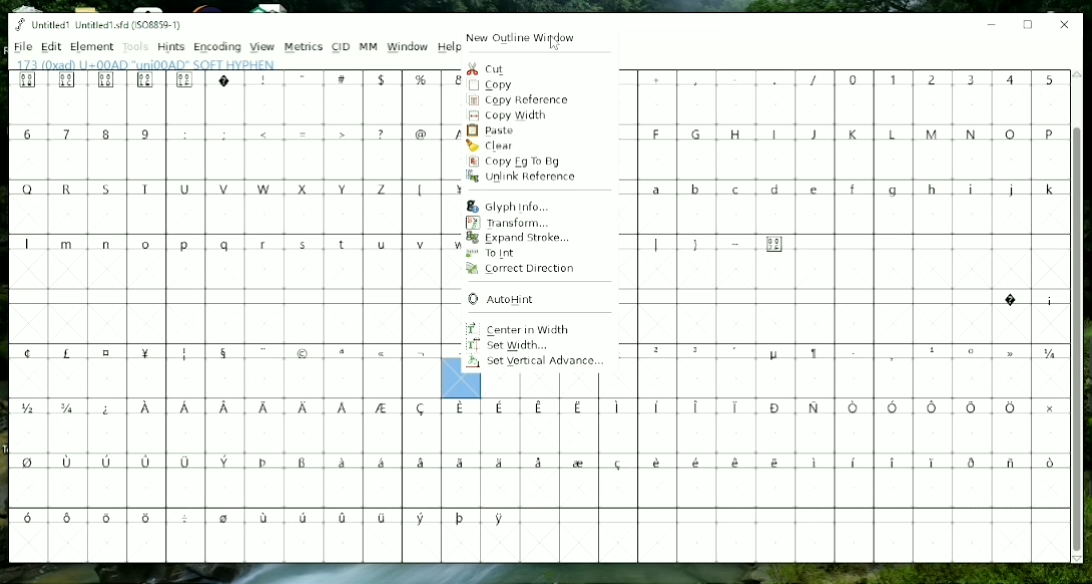  Describe the element at coordinates (535, 466) in the screenshot. I see `Symbols` at that location.